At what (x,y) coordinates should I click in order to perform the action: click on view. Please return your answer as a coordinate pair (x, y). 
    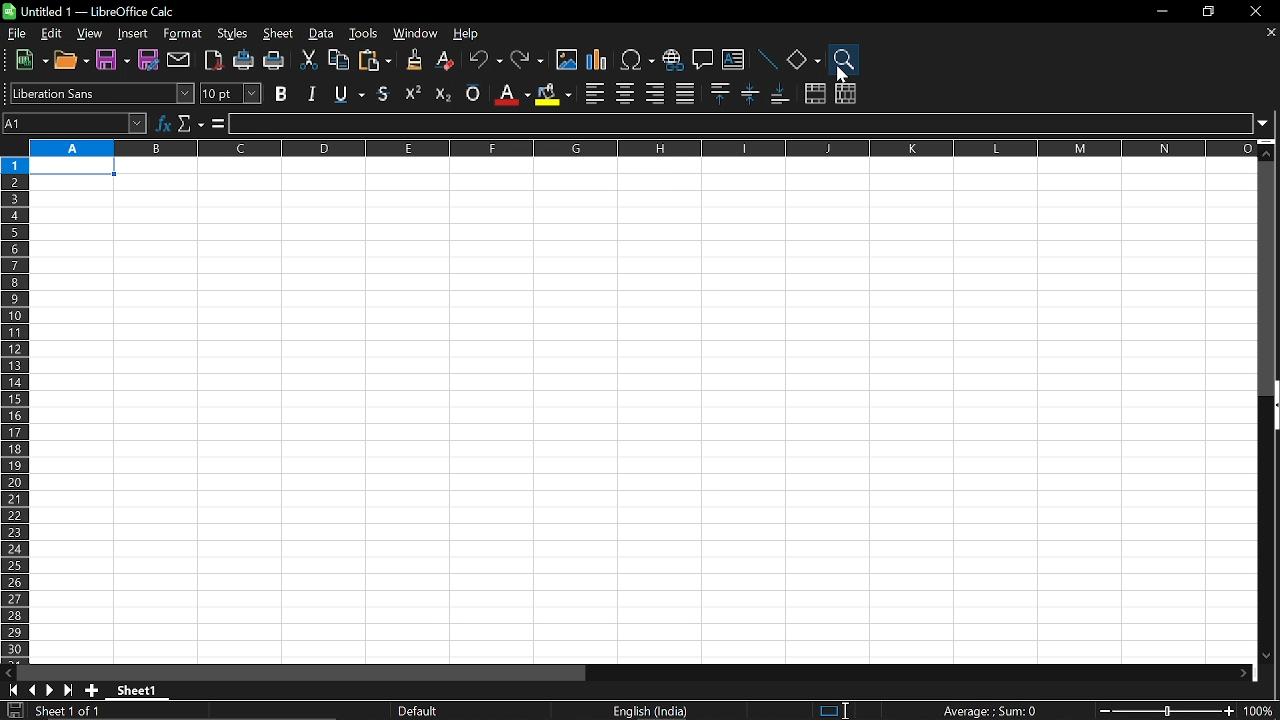
    Looking at the image, I should click on (91, 35).